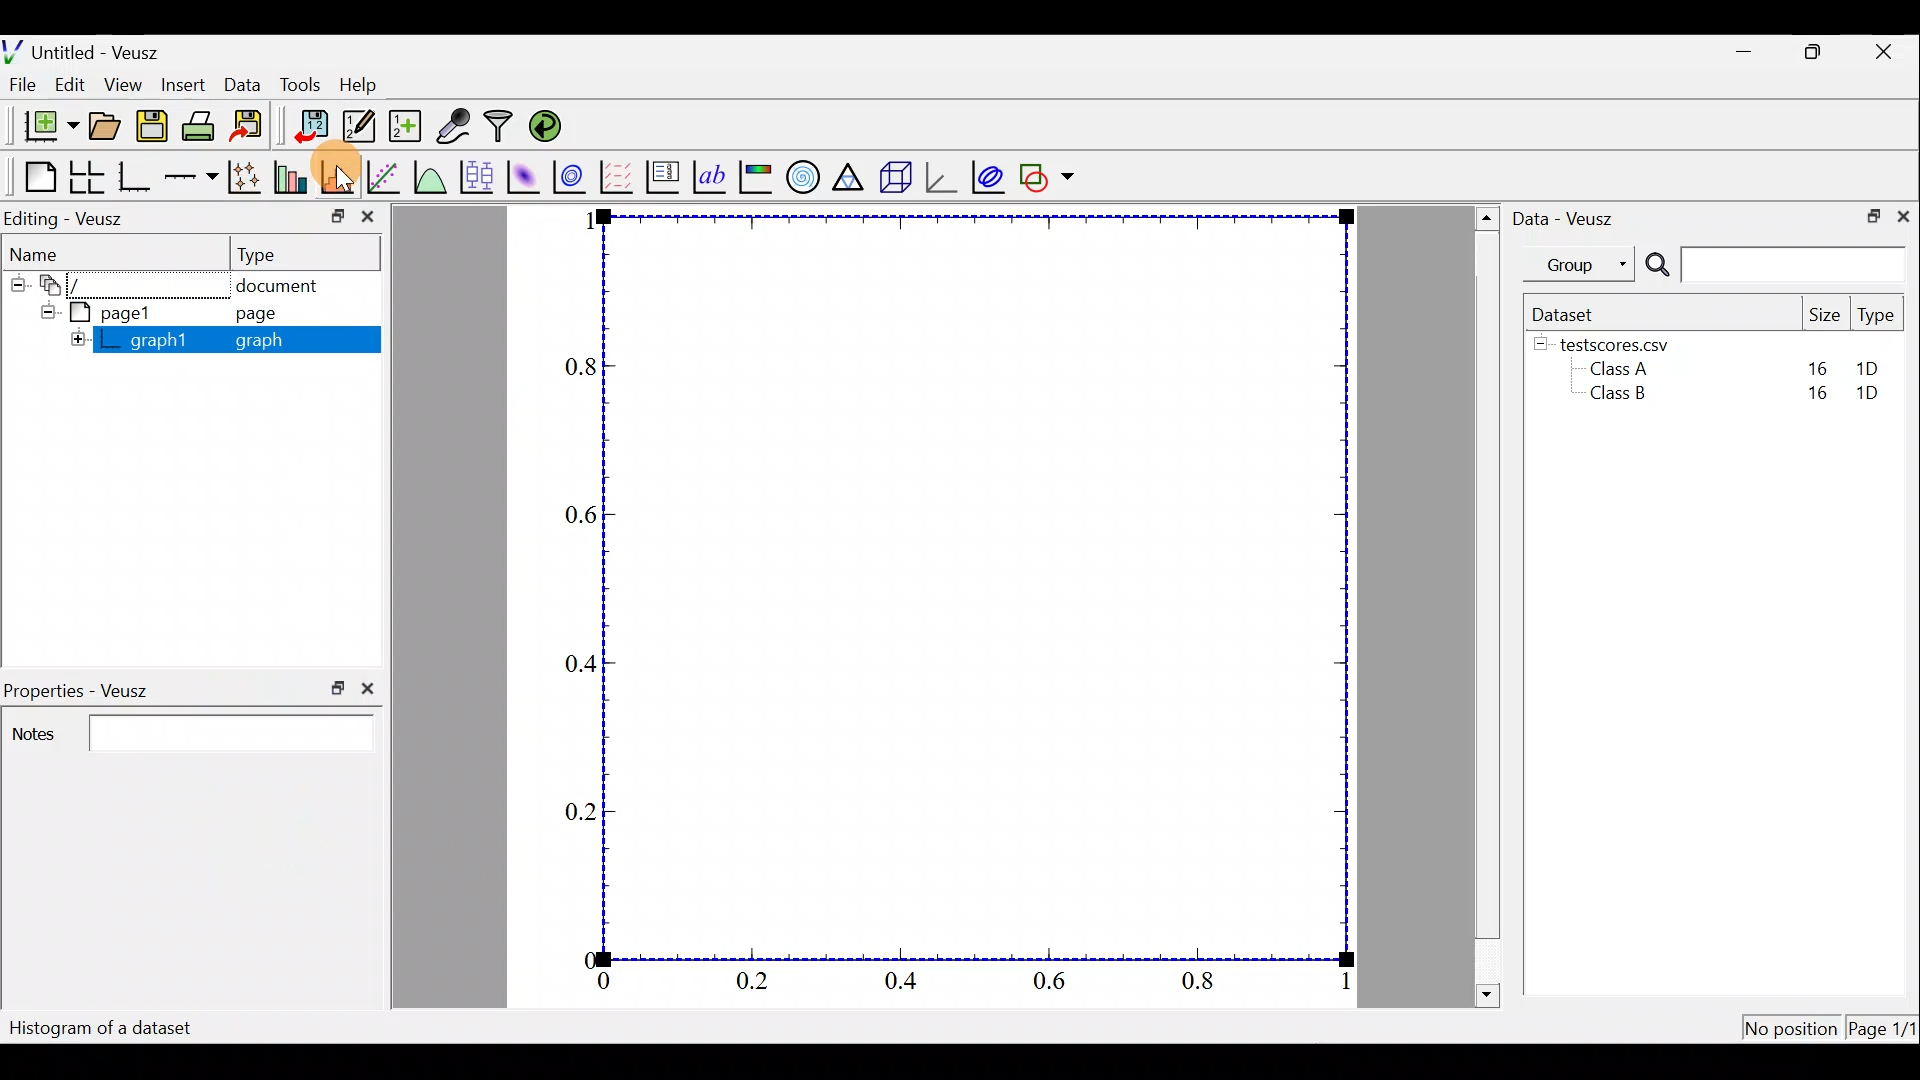  I want to click on Histogram of a dataset, so click(340, 177).